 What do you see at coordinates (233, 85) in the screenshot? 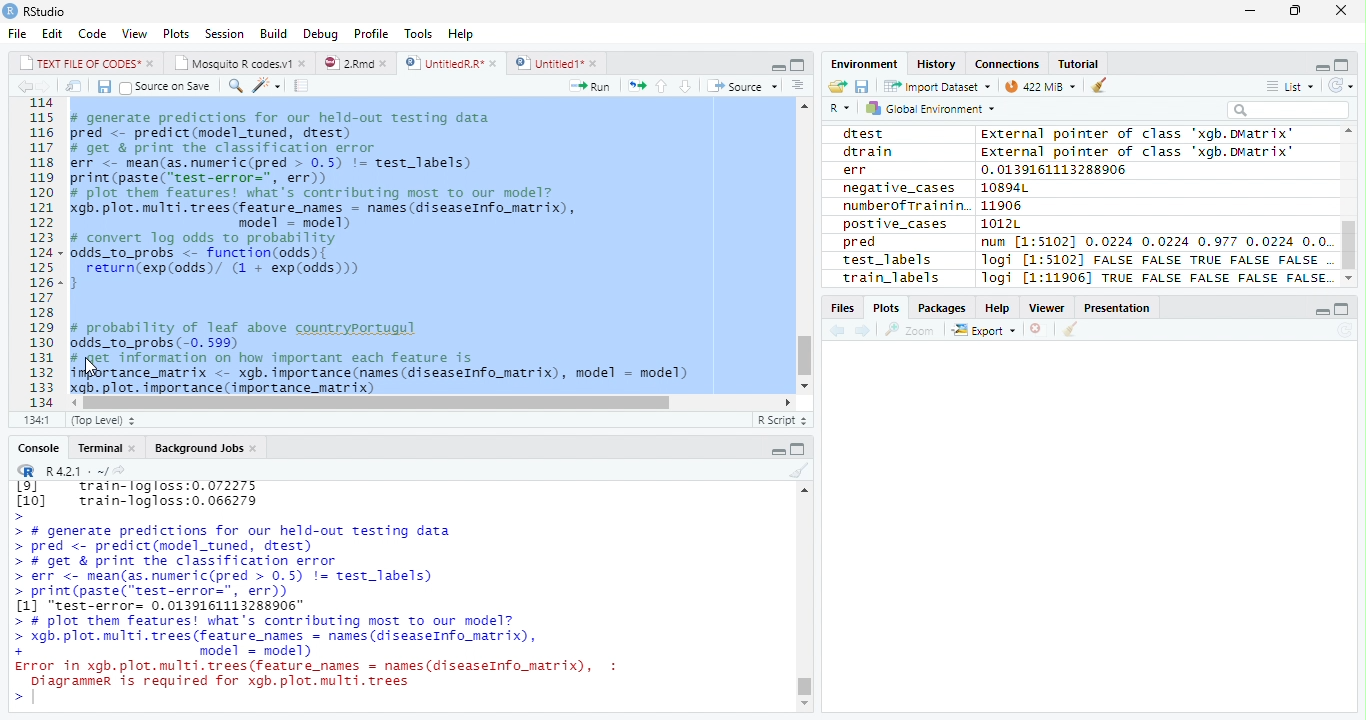
I see `Find/Replace` at bounding box center [233, 85].